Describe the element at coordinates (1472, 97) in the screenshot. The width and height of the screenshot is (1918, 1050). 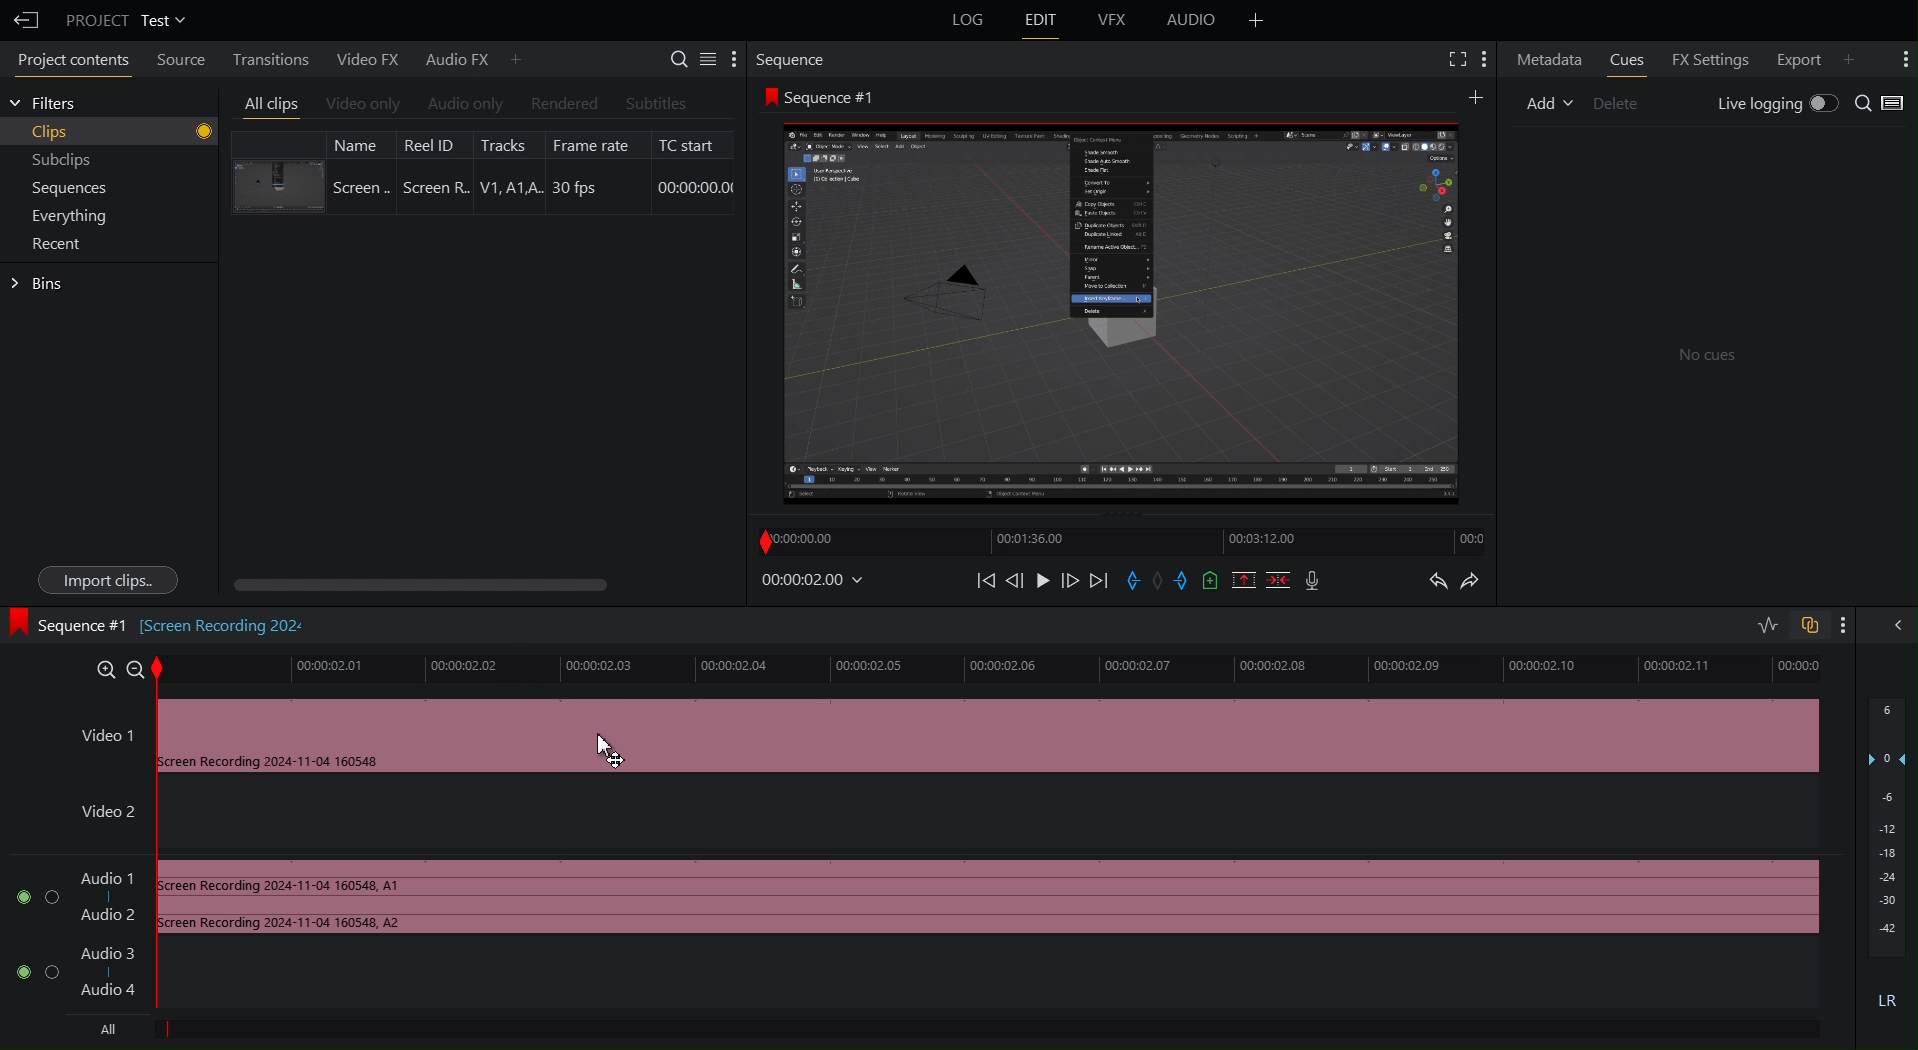
I see `More` at that location.